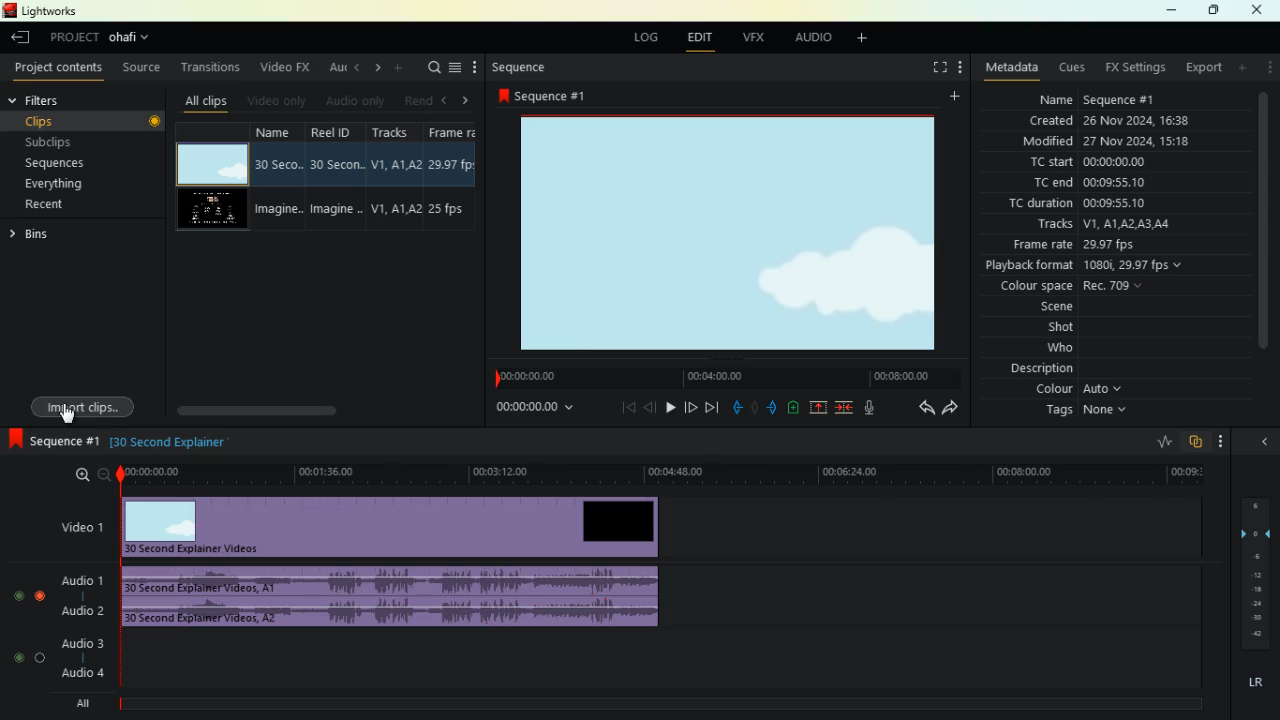 The image size is (1280, 720). I want to click on colour space, so click(1071, 287).